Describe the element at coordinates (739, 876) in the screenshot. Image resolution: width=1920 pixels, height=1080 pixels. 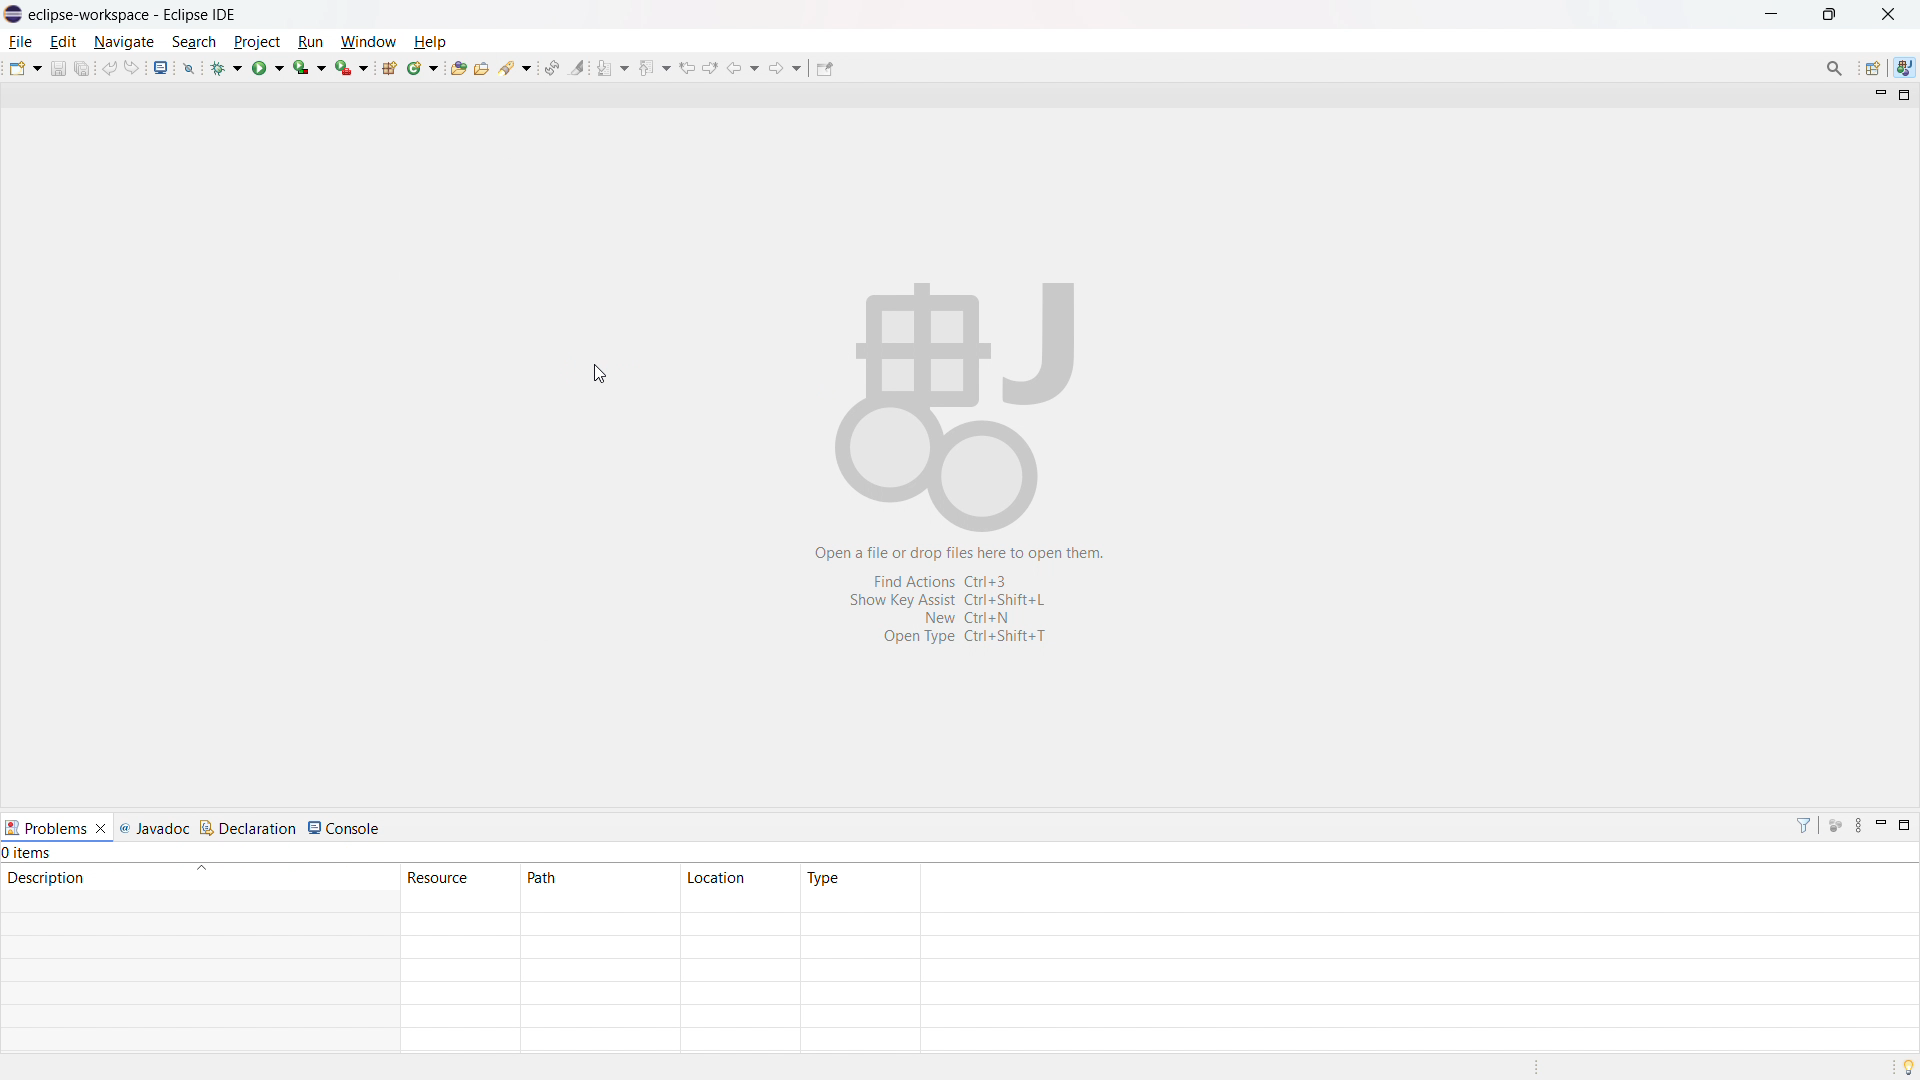
I see `location` at that location.